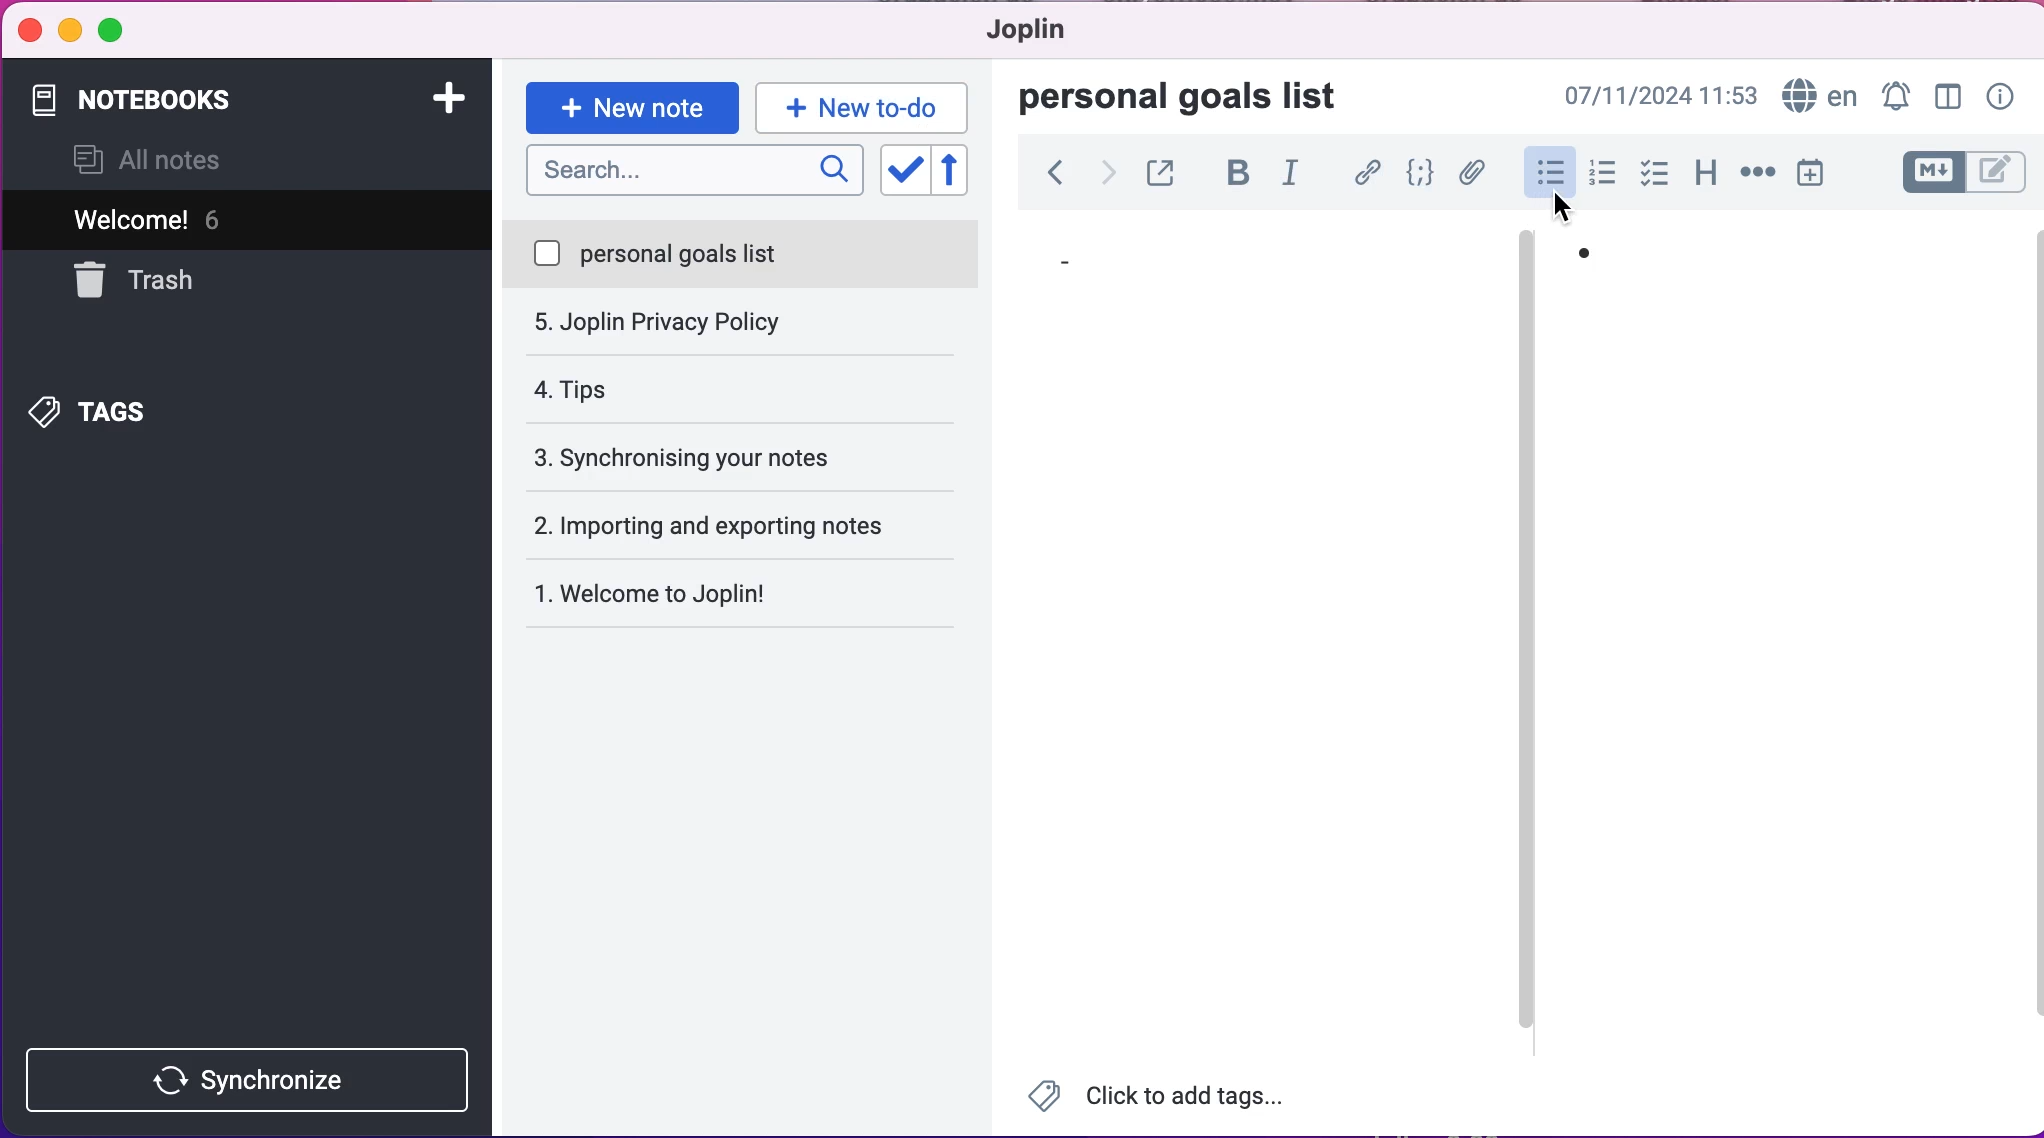 The height and width of the screenshot is (1138, 2044). Describe the element at coordinates (1754, 180) in the screenshot. I see `horizontal rule` at that location.